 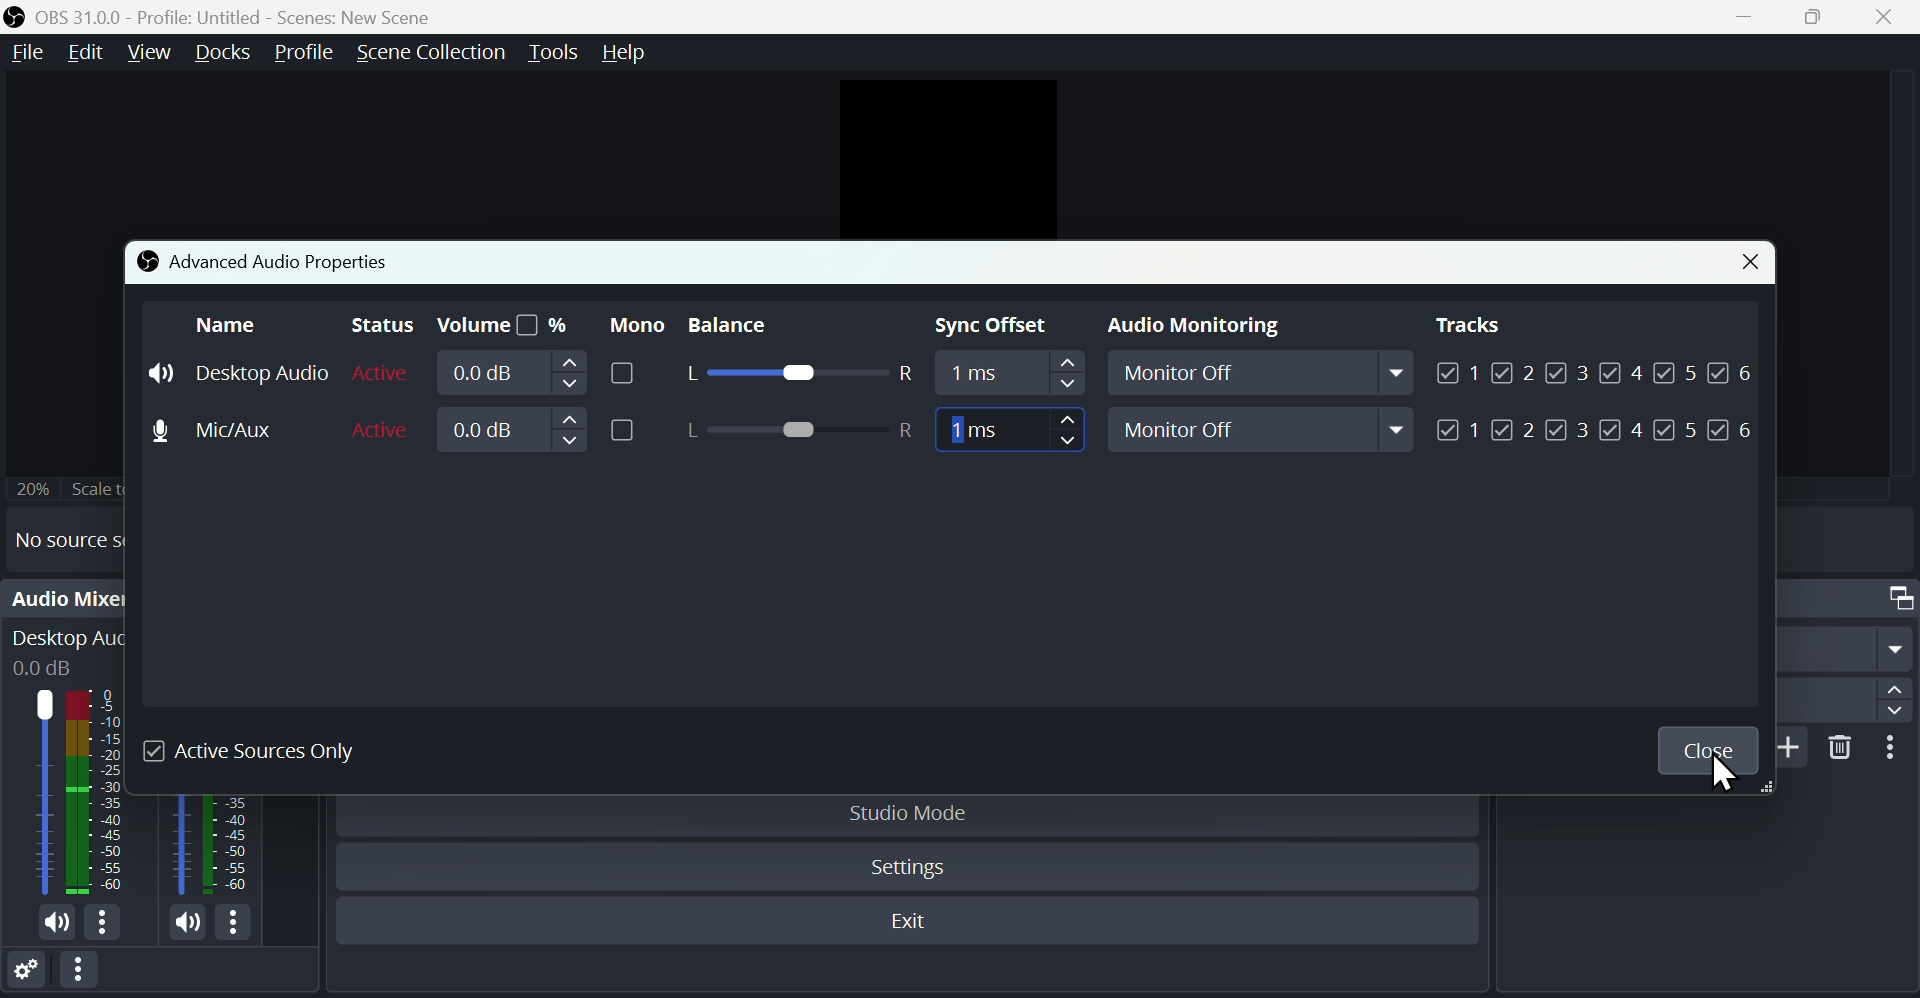 What do you see at coordinates (224, 53) in the screenshot?
I see `Docks` at bounding box center [224, 53].